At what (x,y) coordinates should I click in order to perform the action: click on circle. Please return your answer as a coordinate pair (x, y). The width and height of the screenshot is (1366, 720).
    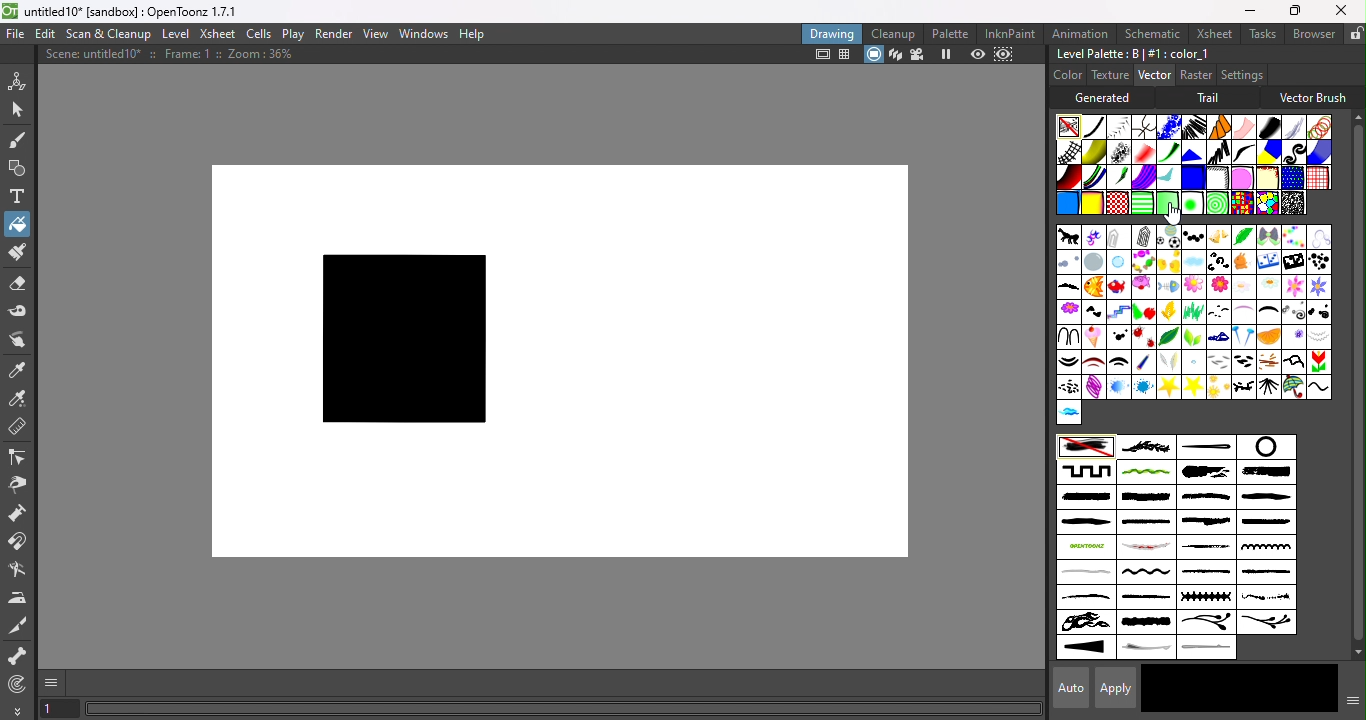
    Looking at the image, I should click on (1264, 447).